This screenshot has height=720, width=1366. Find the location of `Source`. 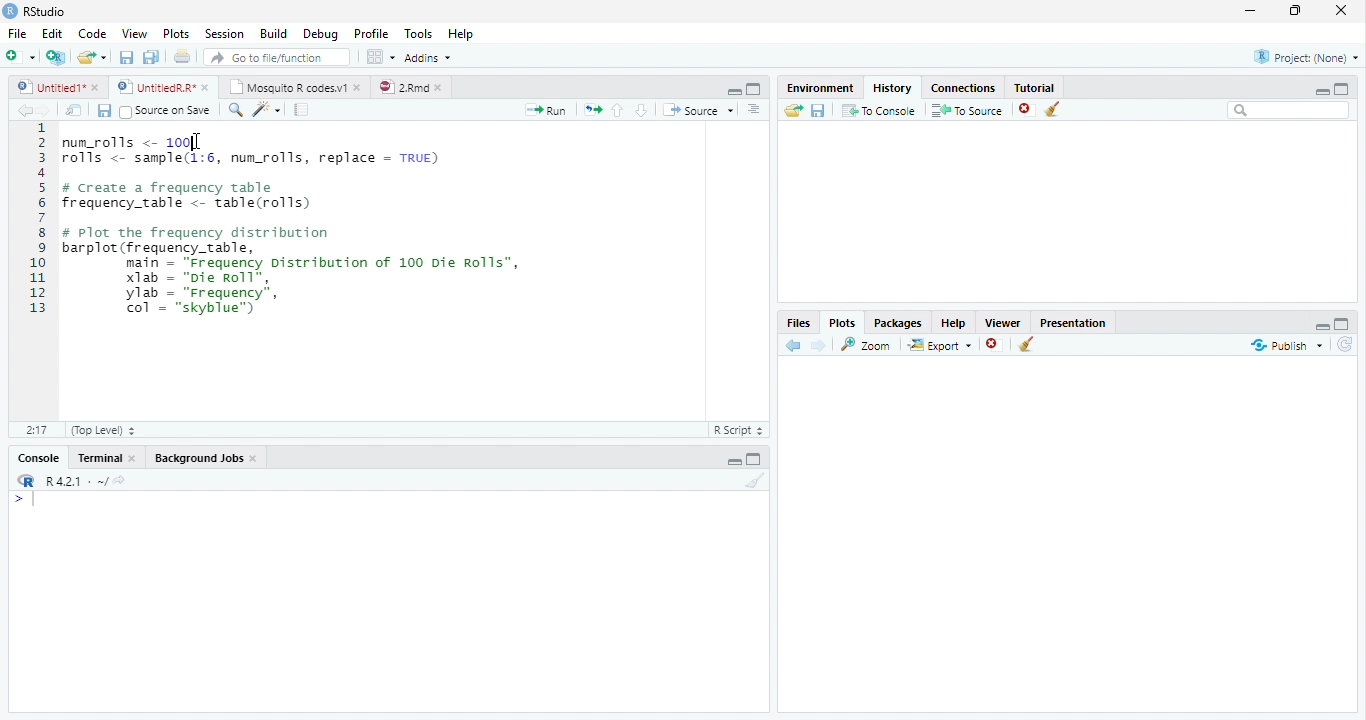

Source is located at coordinates (698, 111).